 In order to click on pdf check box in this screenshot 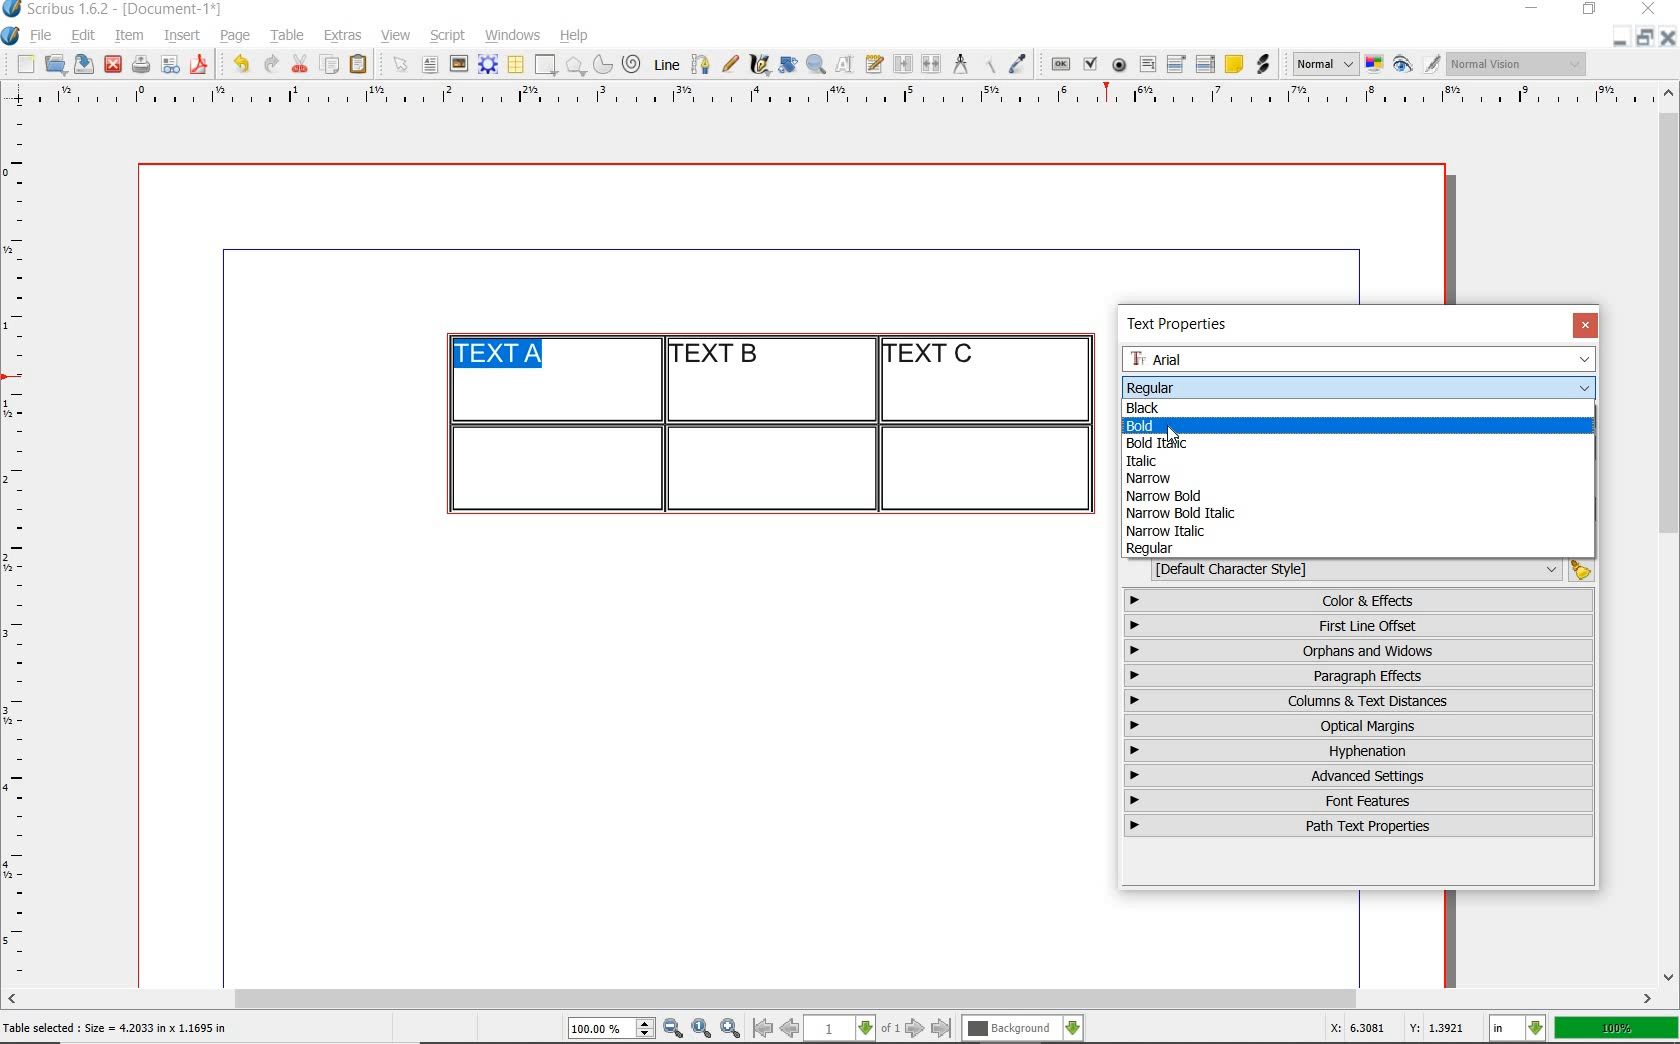, I will do `click(1089, 65)`.